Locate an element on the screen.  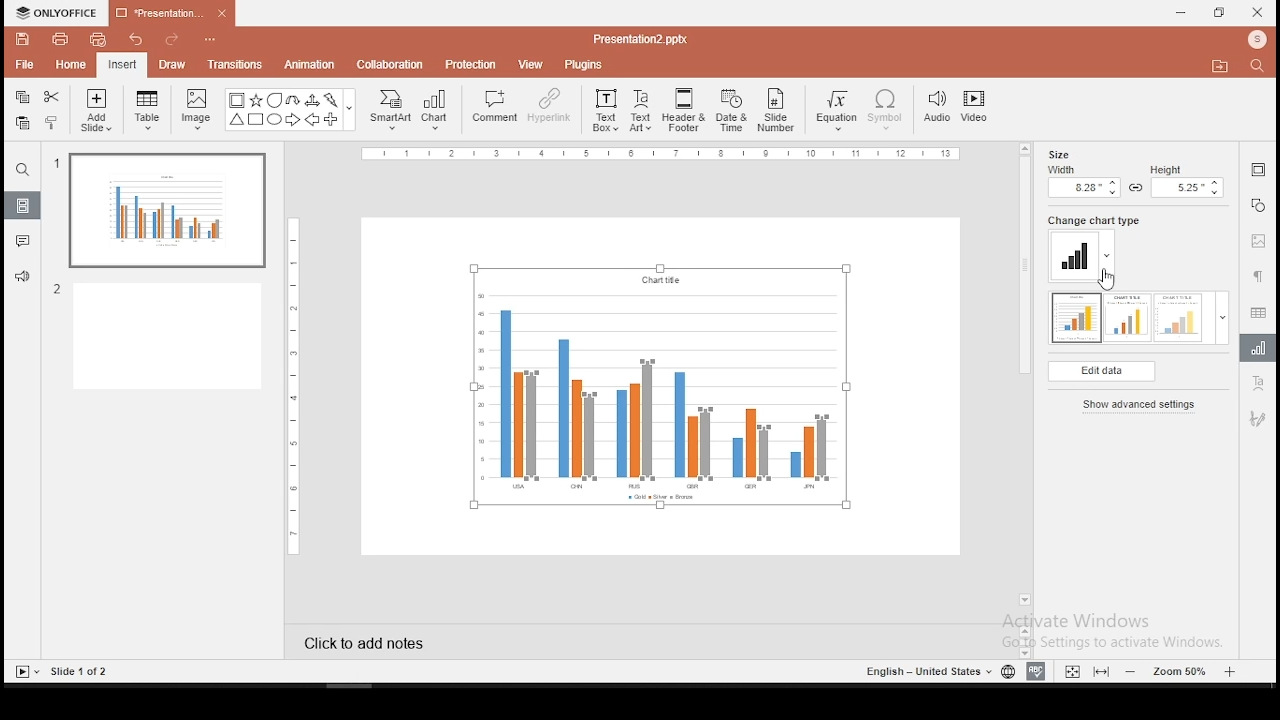
restore is located at coordinates (1219, 12).